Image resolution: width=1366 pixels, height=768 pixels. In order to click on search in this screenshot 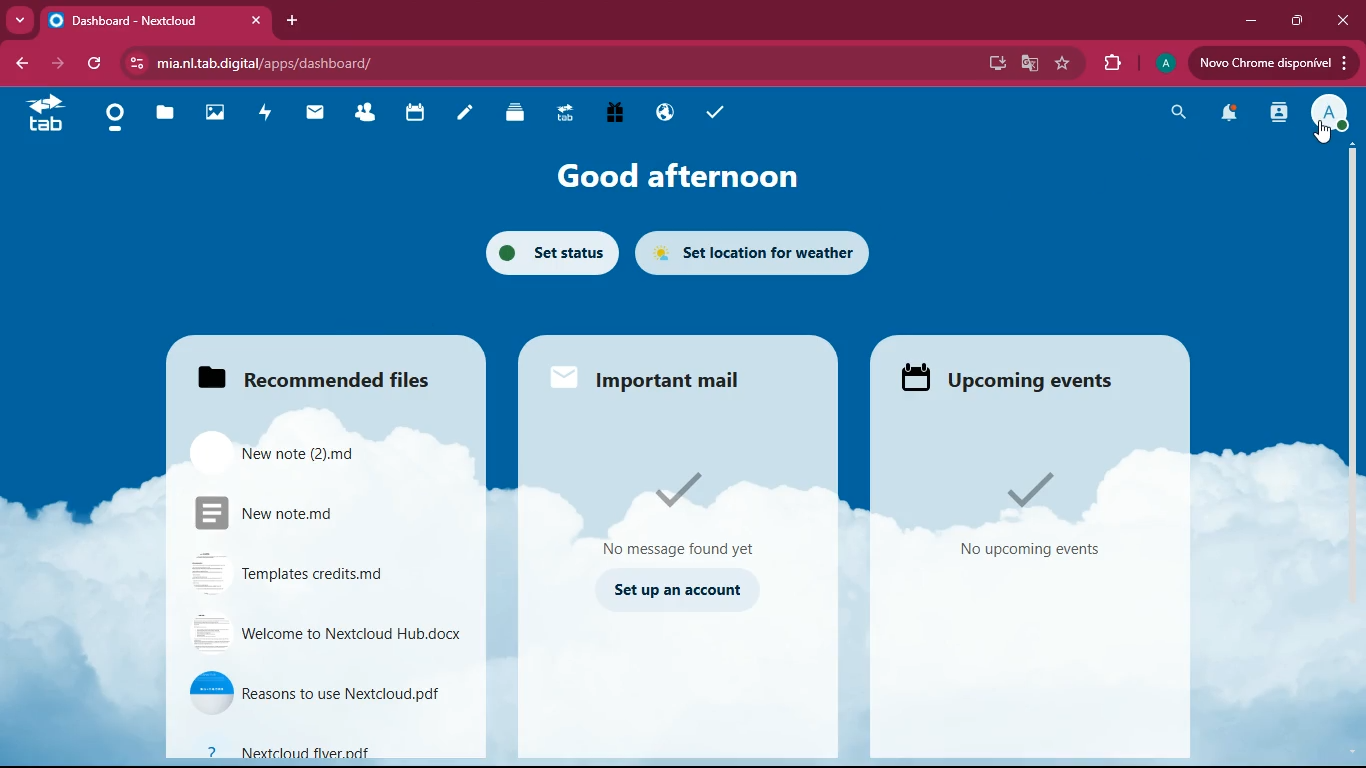, I will do `click(1172, 114)`.